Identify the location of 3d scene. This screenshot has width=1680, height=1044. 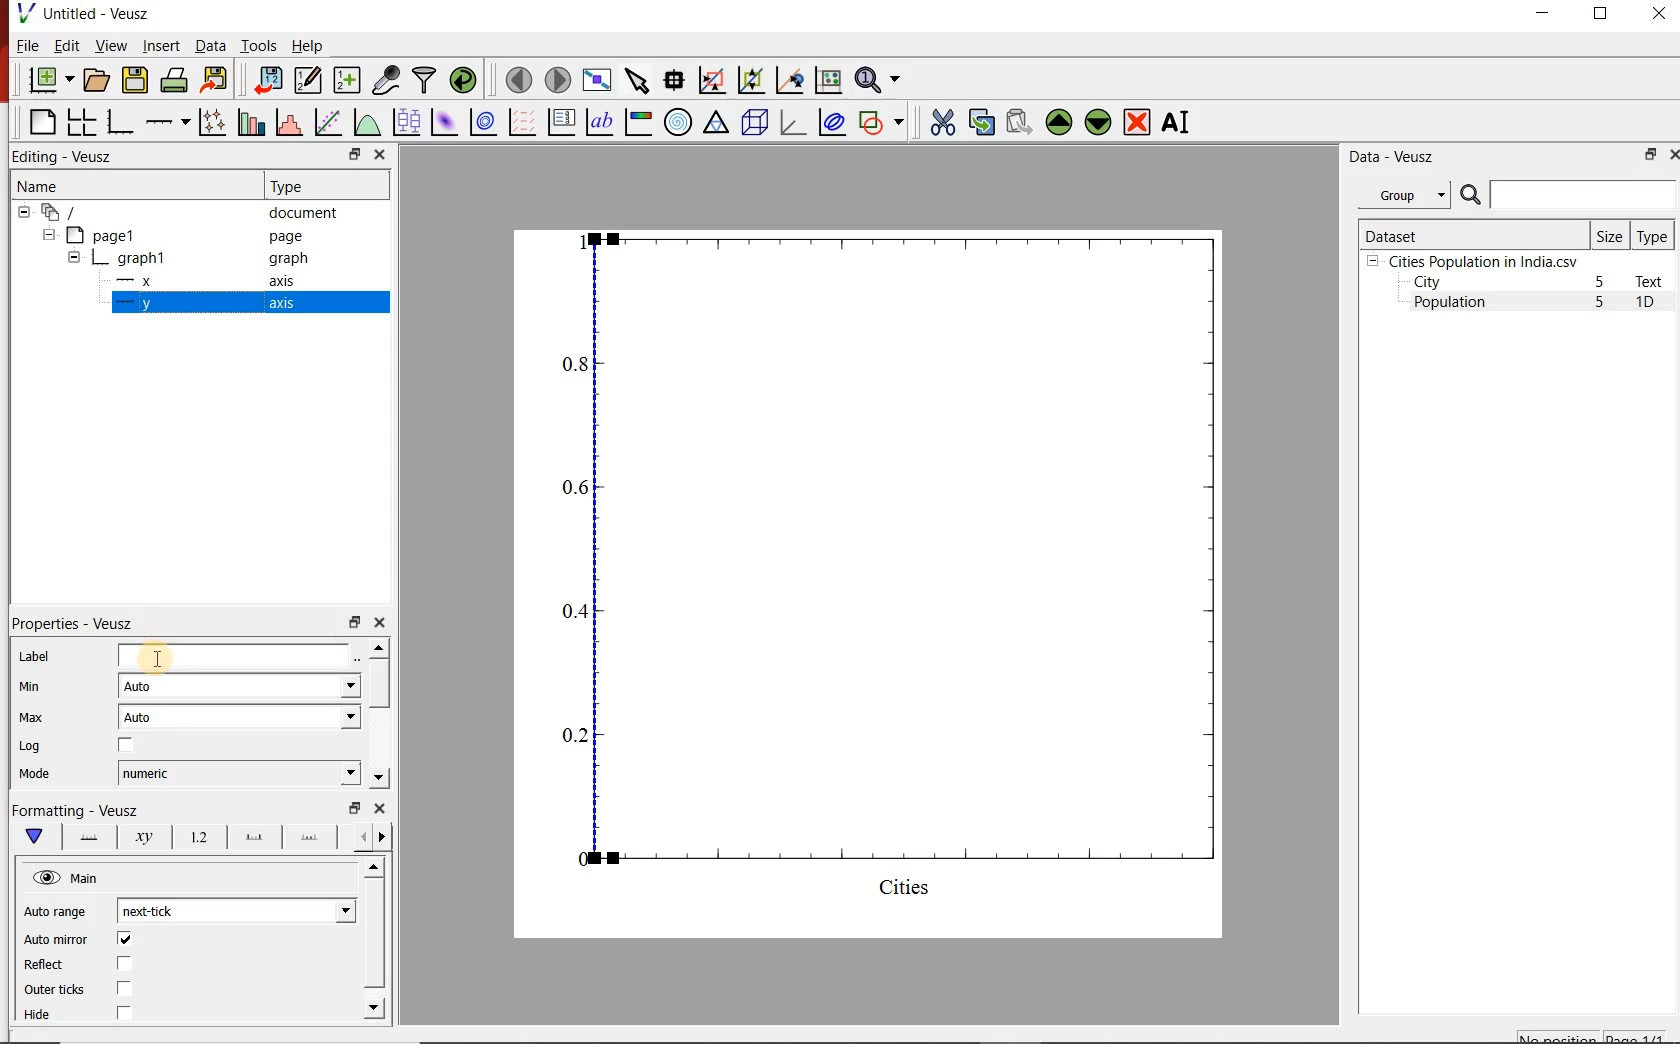
(753, 121).